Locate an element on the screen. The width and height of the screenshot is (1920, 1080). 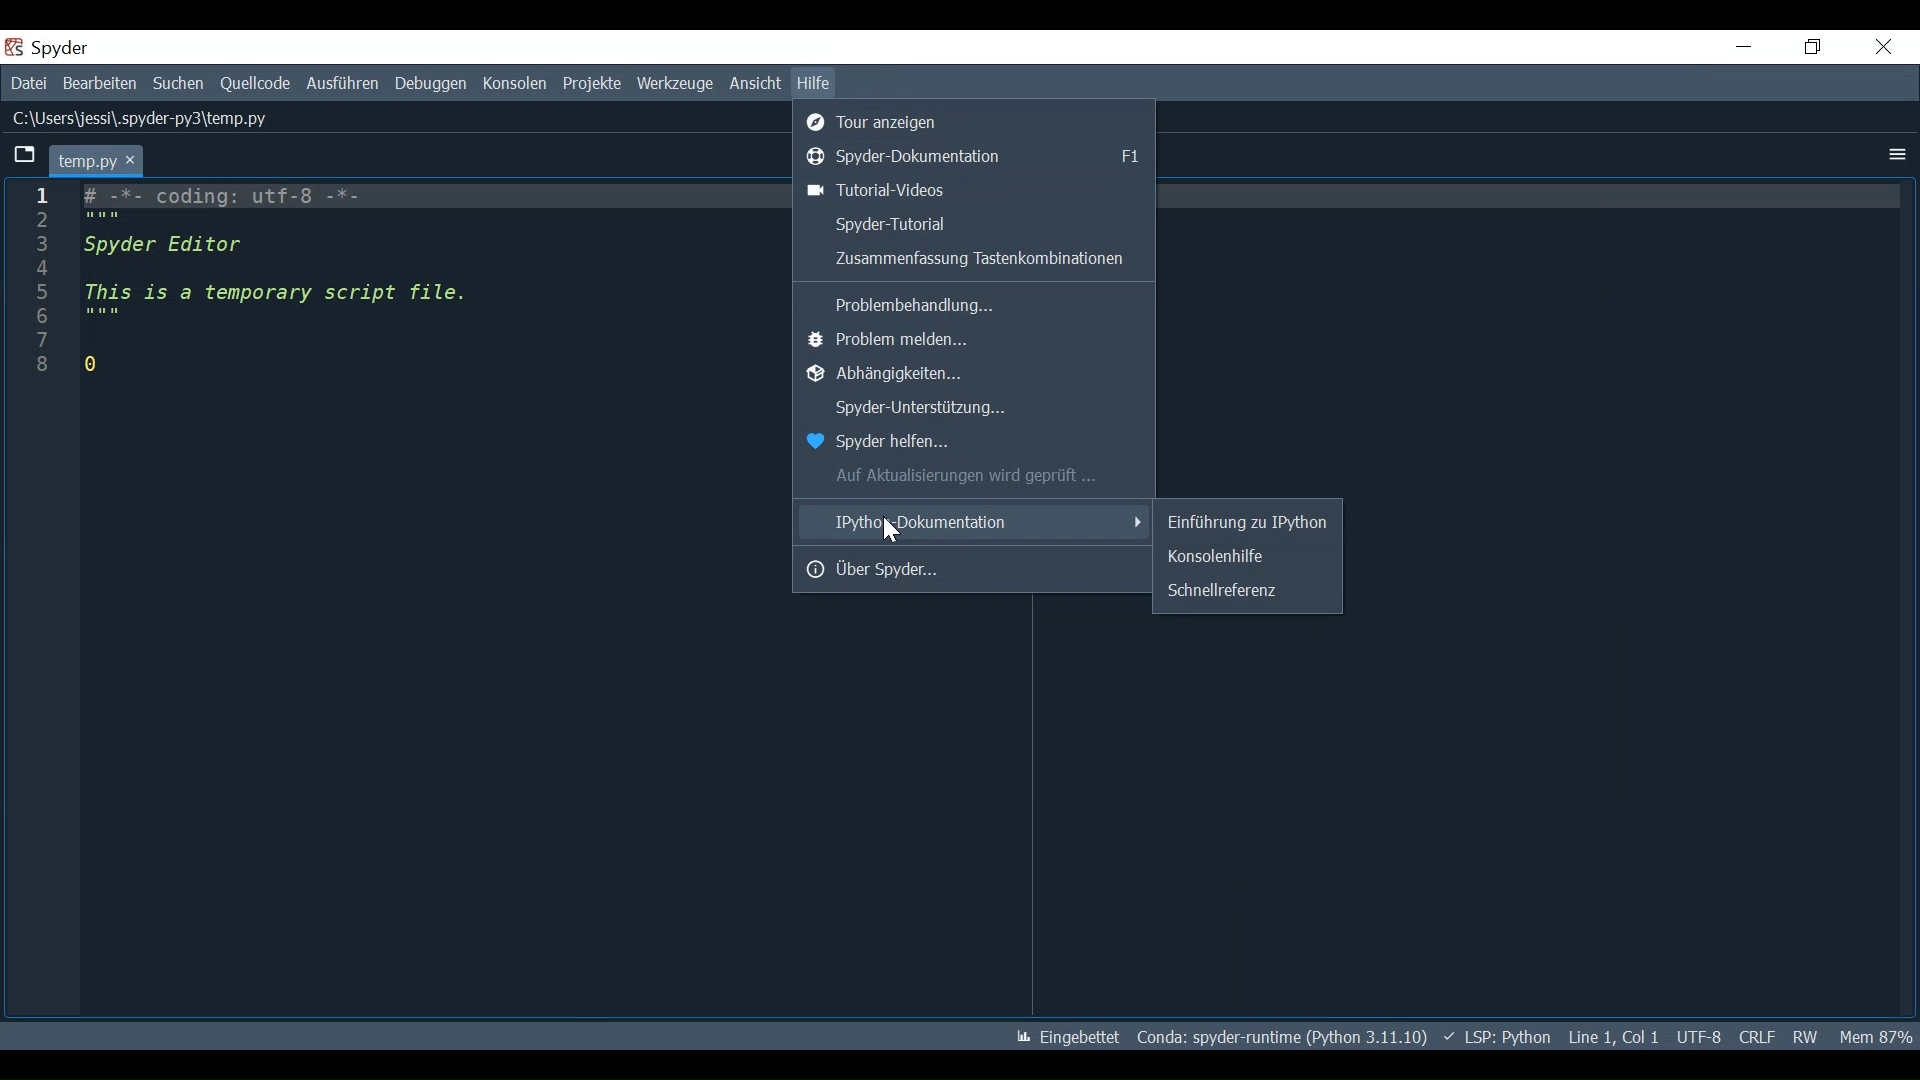
spyder app name is located at coordinates (103, 47).